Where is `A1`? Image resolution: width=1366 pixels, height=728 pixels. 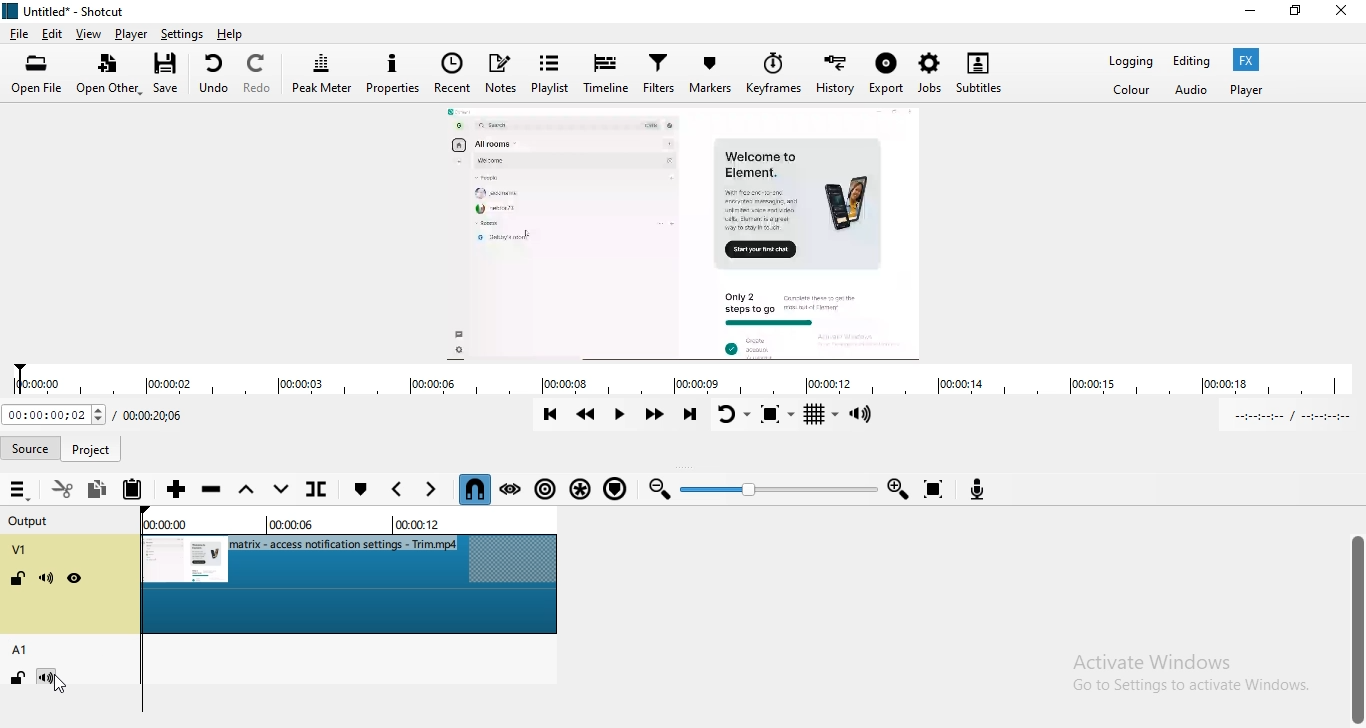 A1 is located at coordinates (23, 651).